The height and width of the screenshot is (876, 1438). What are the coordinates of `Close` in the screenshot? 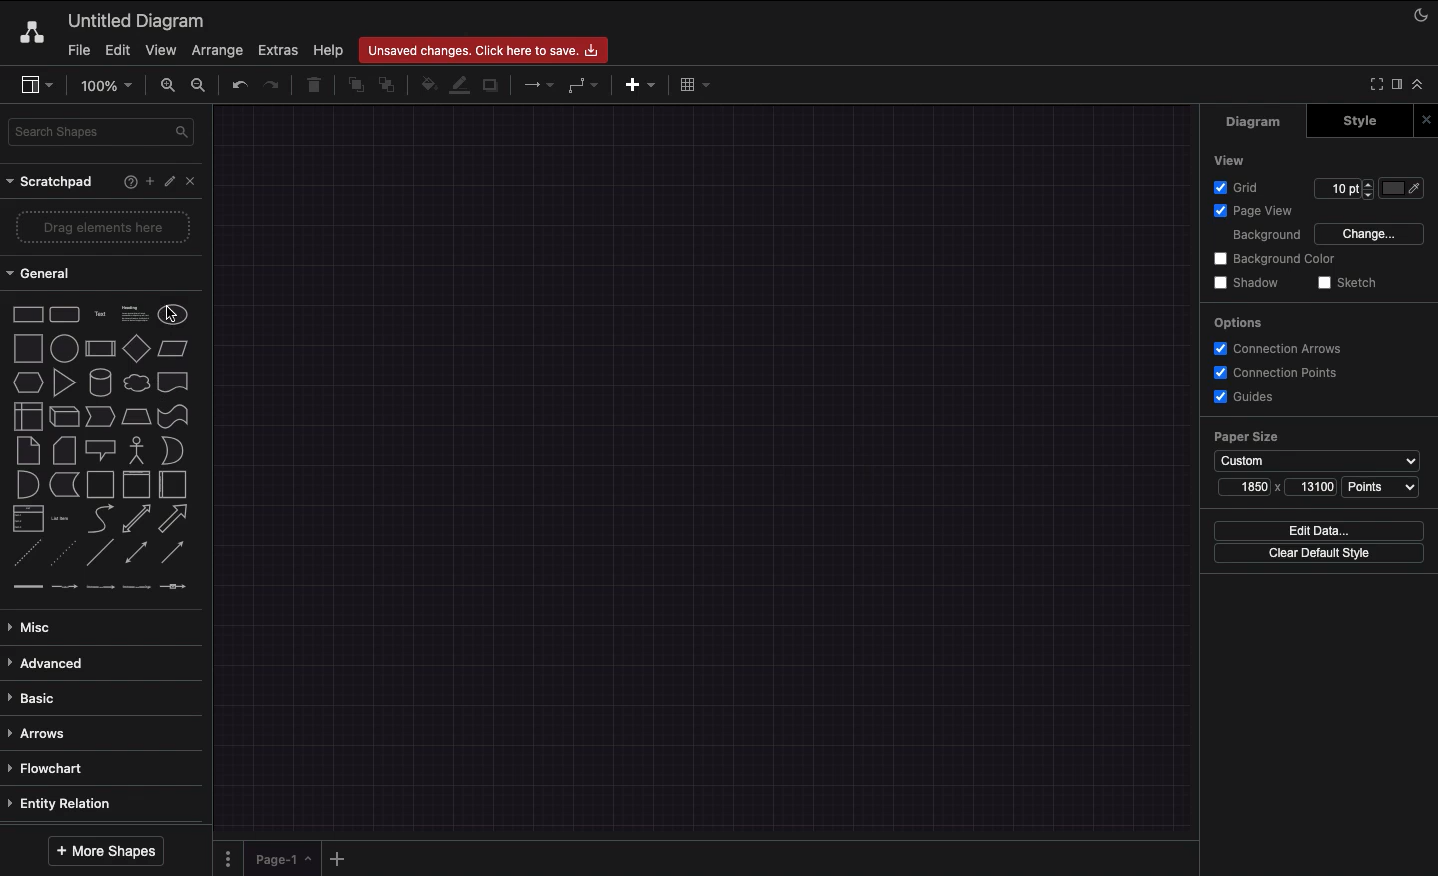 It's located at (196, 180).